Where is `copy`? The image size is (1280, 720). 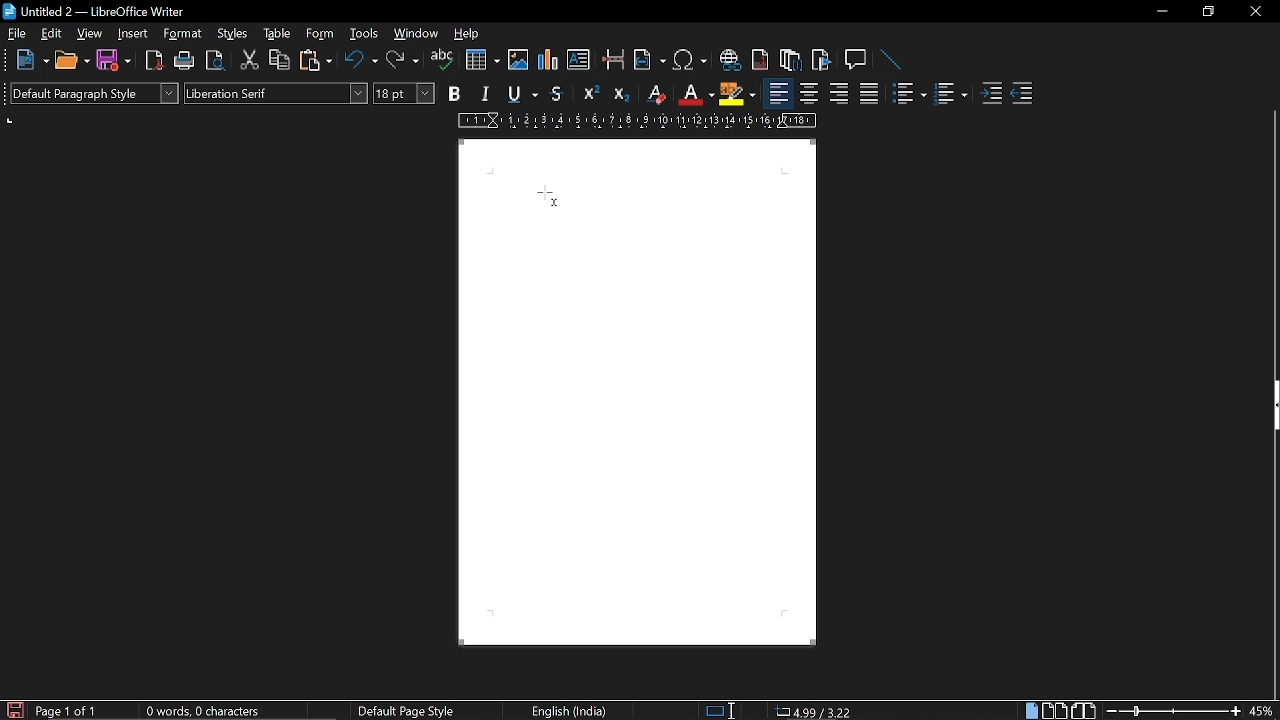 copy is located at coordinates (278, 61).